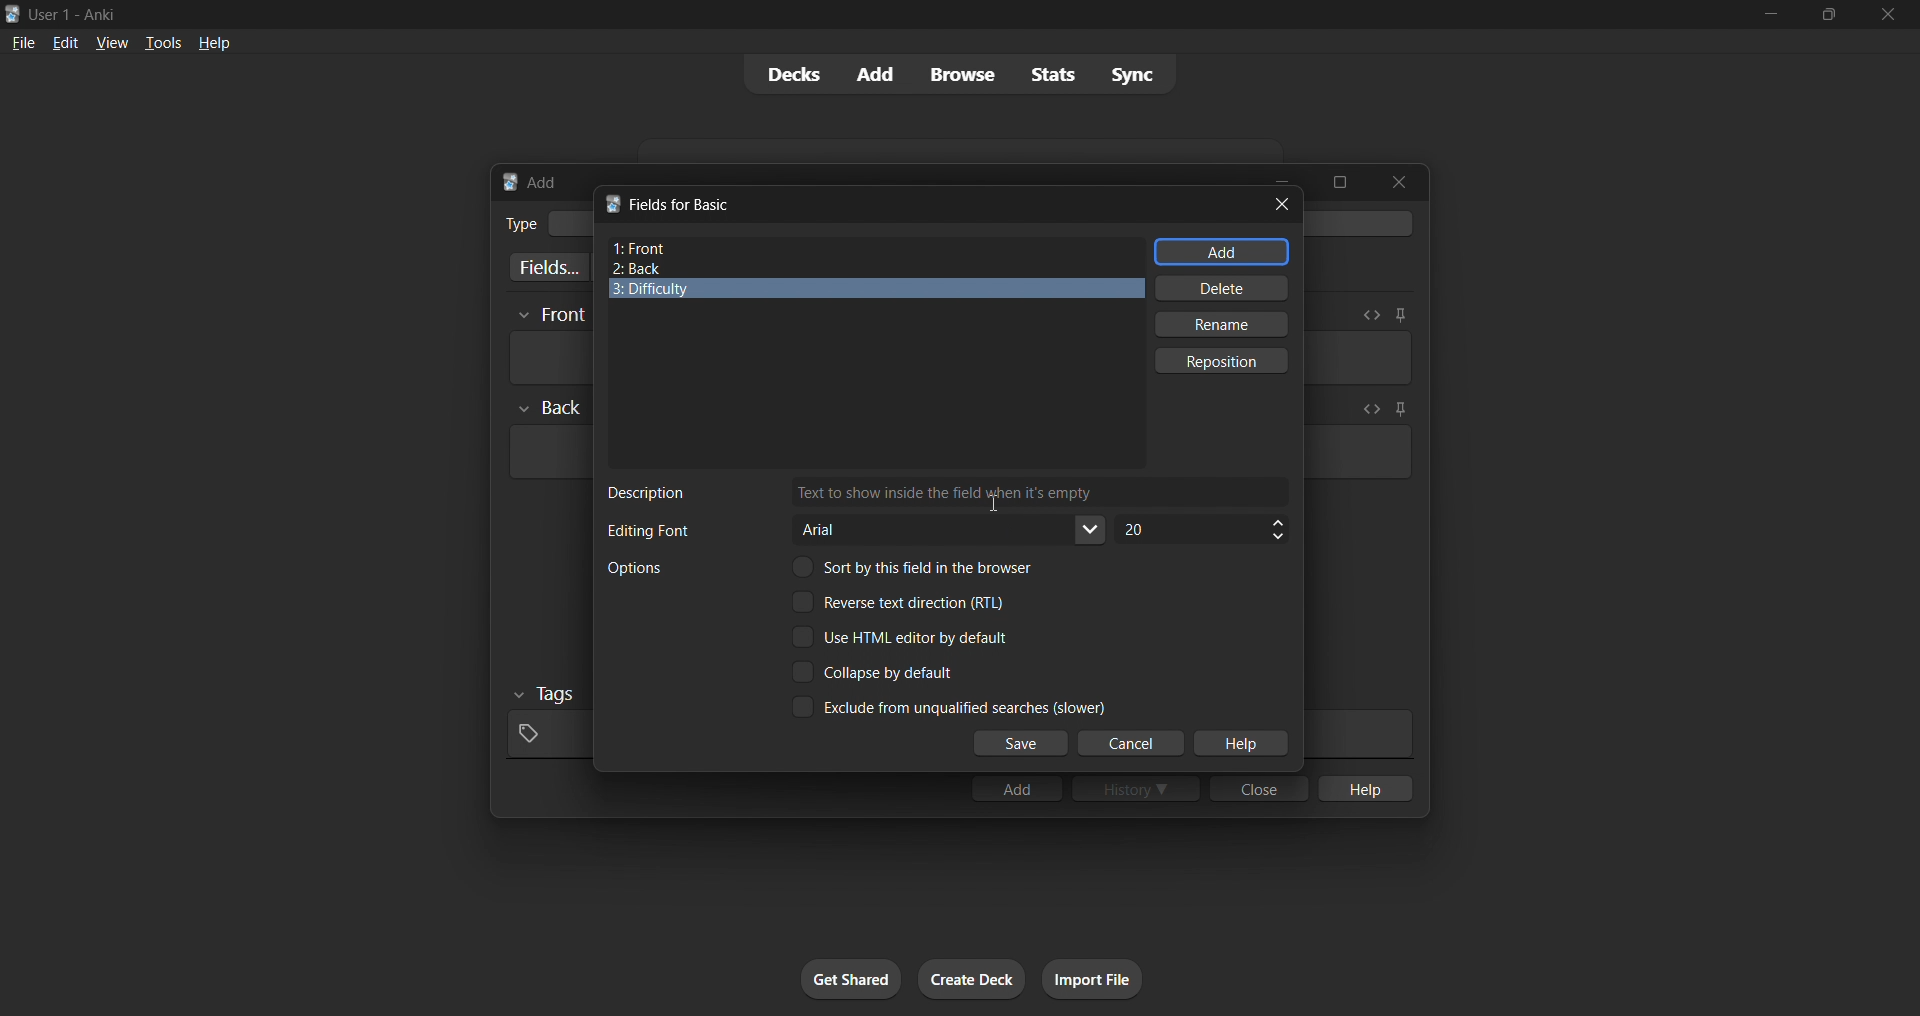 The image size is (1920, 1016). I want to click on rename , so click(1220, 324).